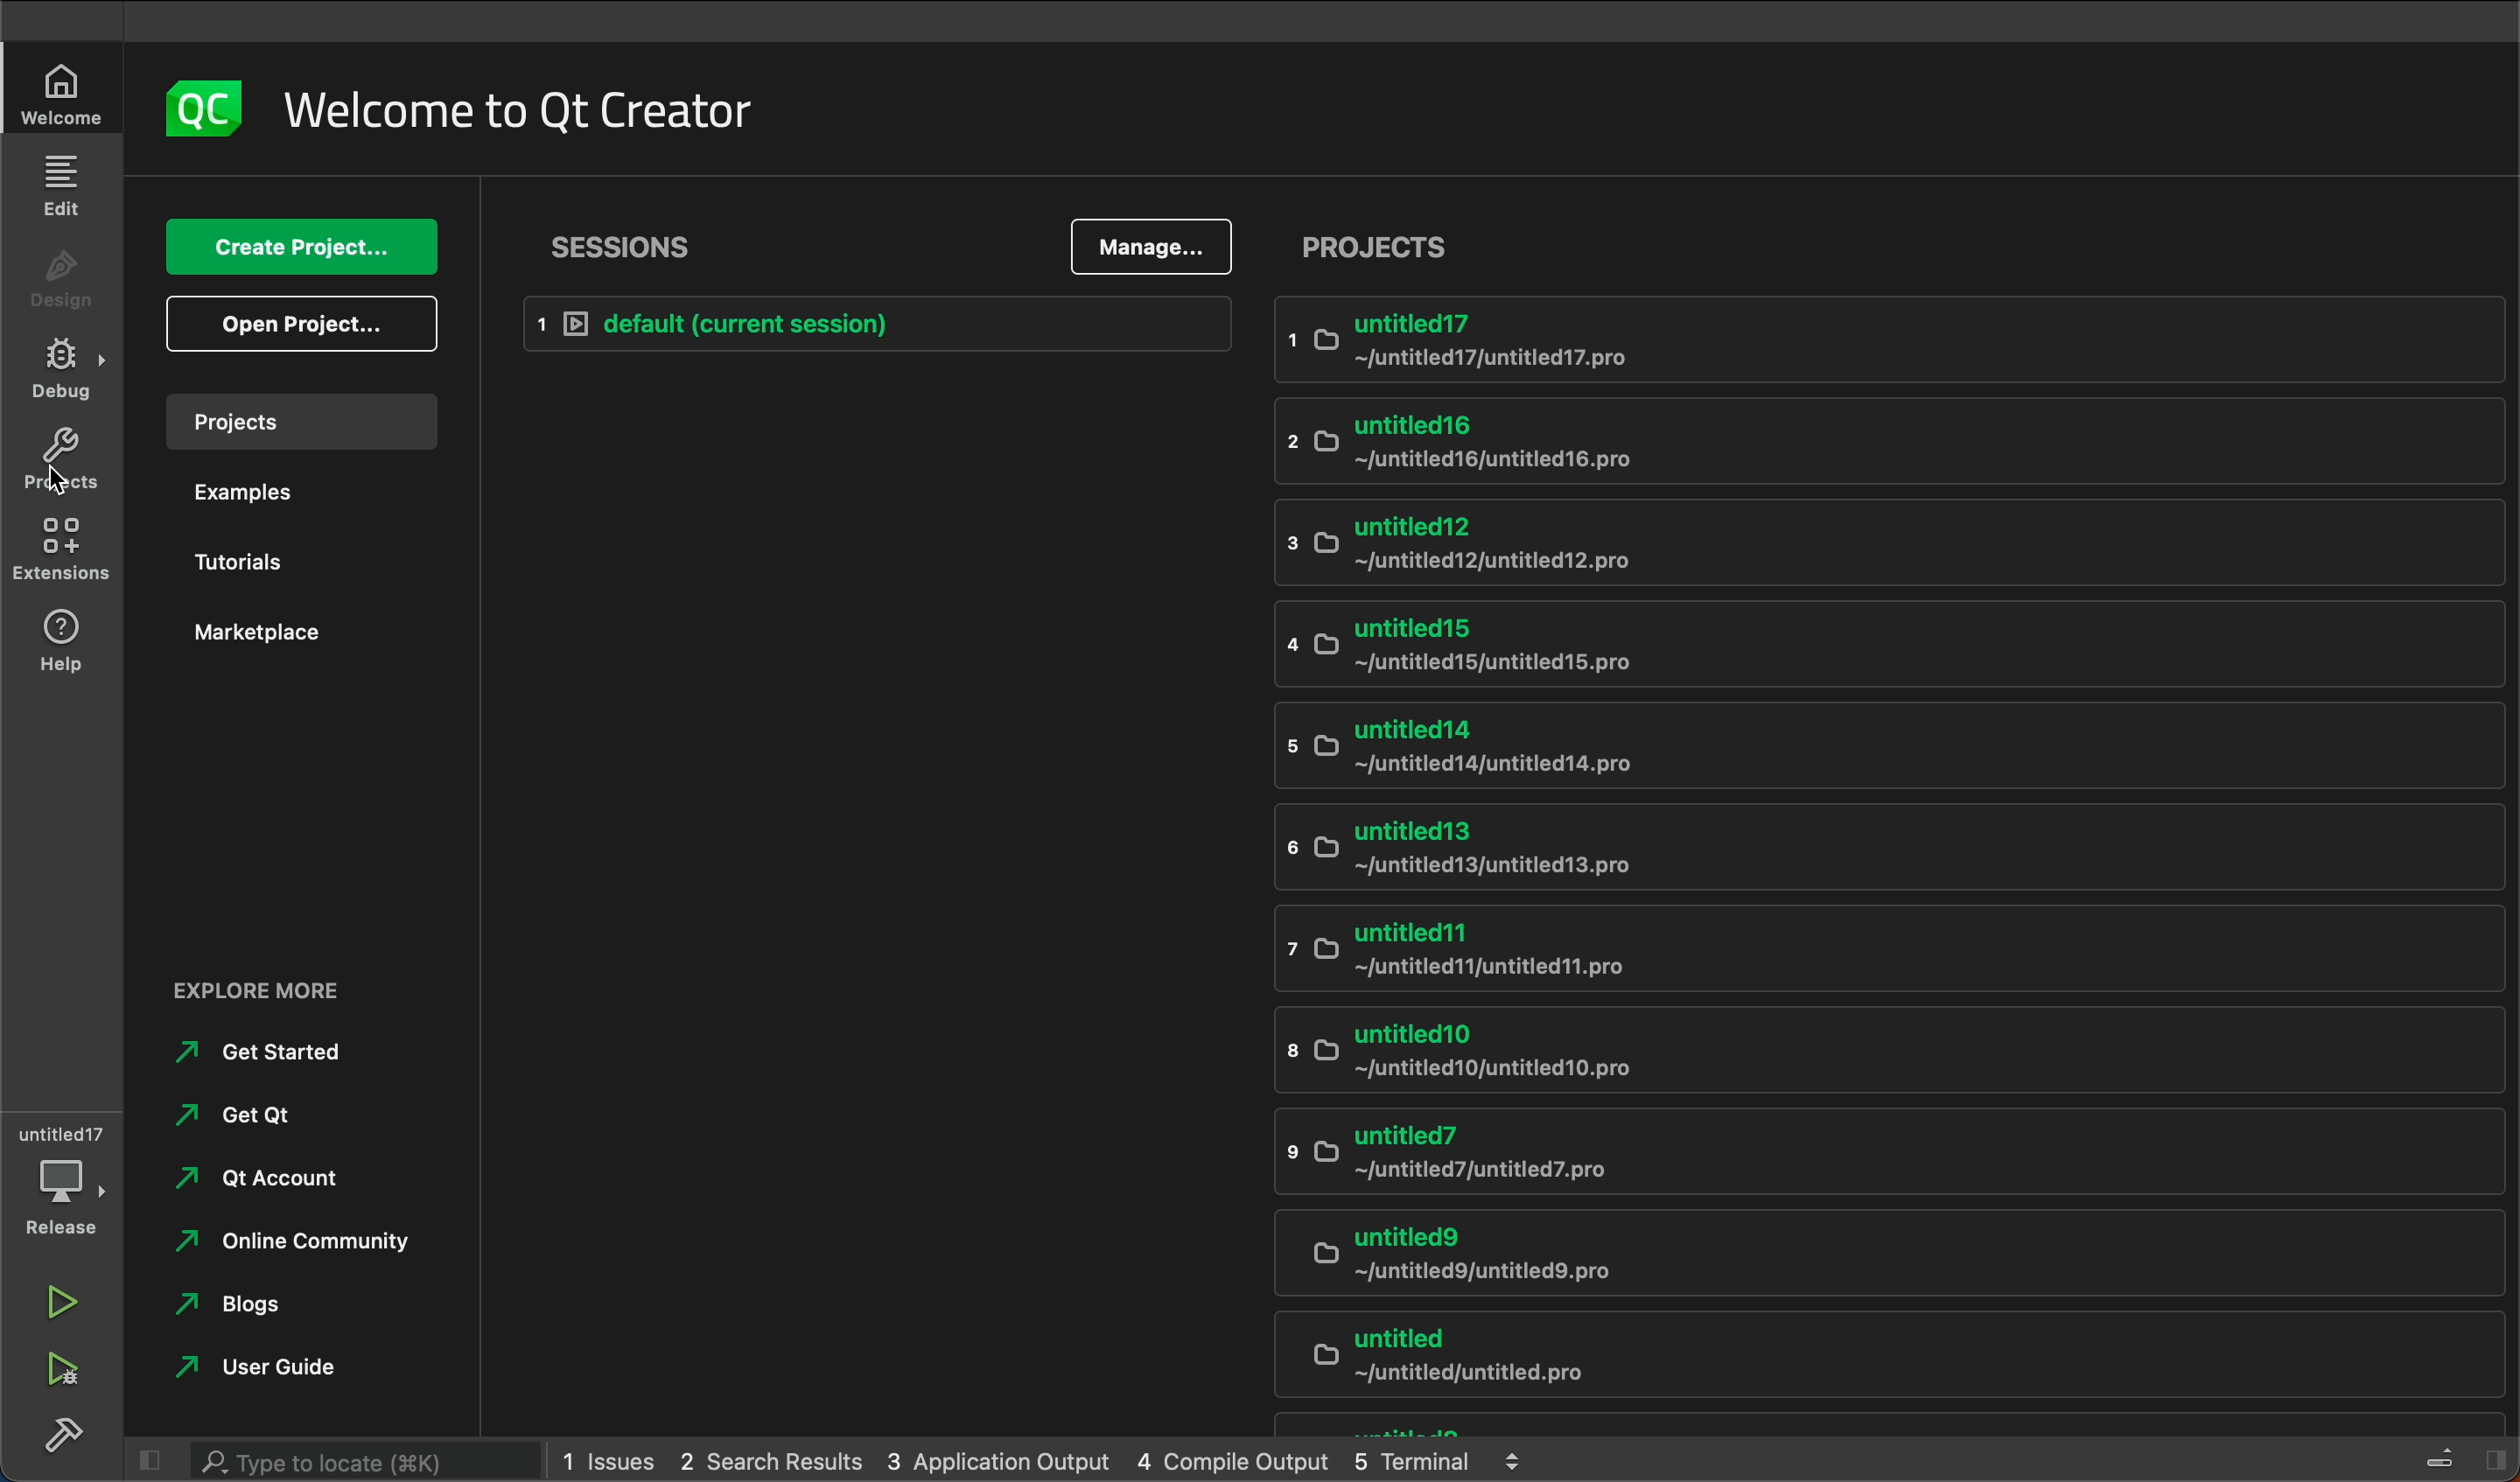  I want to click on search, so click(336, 1460).